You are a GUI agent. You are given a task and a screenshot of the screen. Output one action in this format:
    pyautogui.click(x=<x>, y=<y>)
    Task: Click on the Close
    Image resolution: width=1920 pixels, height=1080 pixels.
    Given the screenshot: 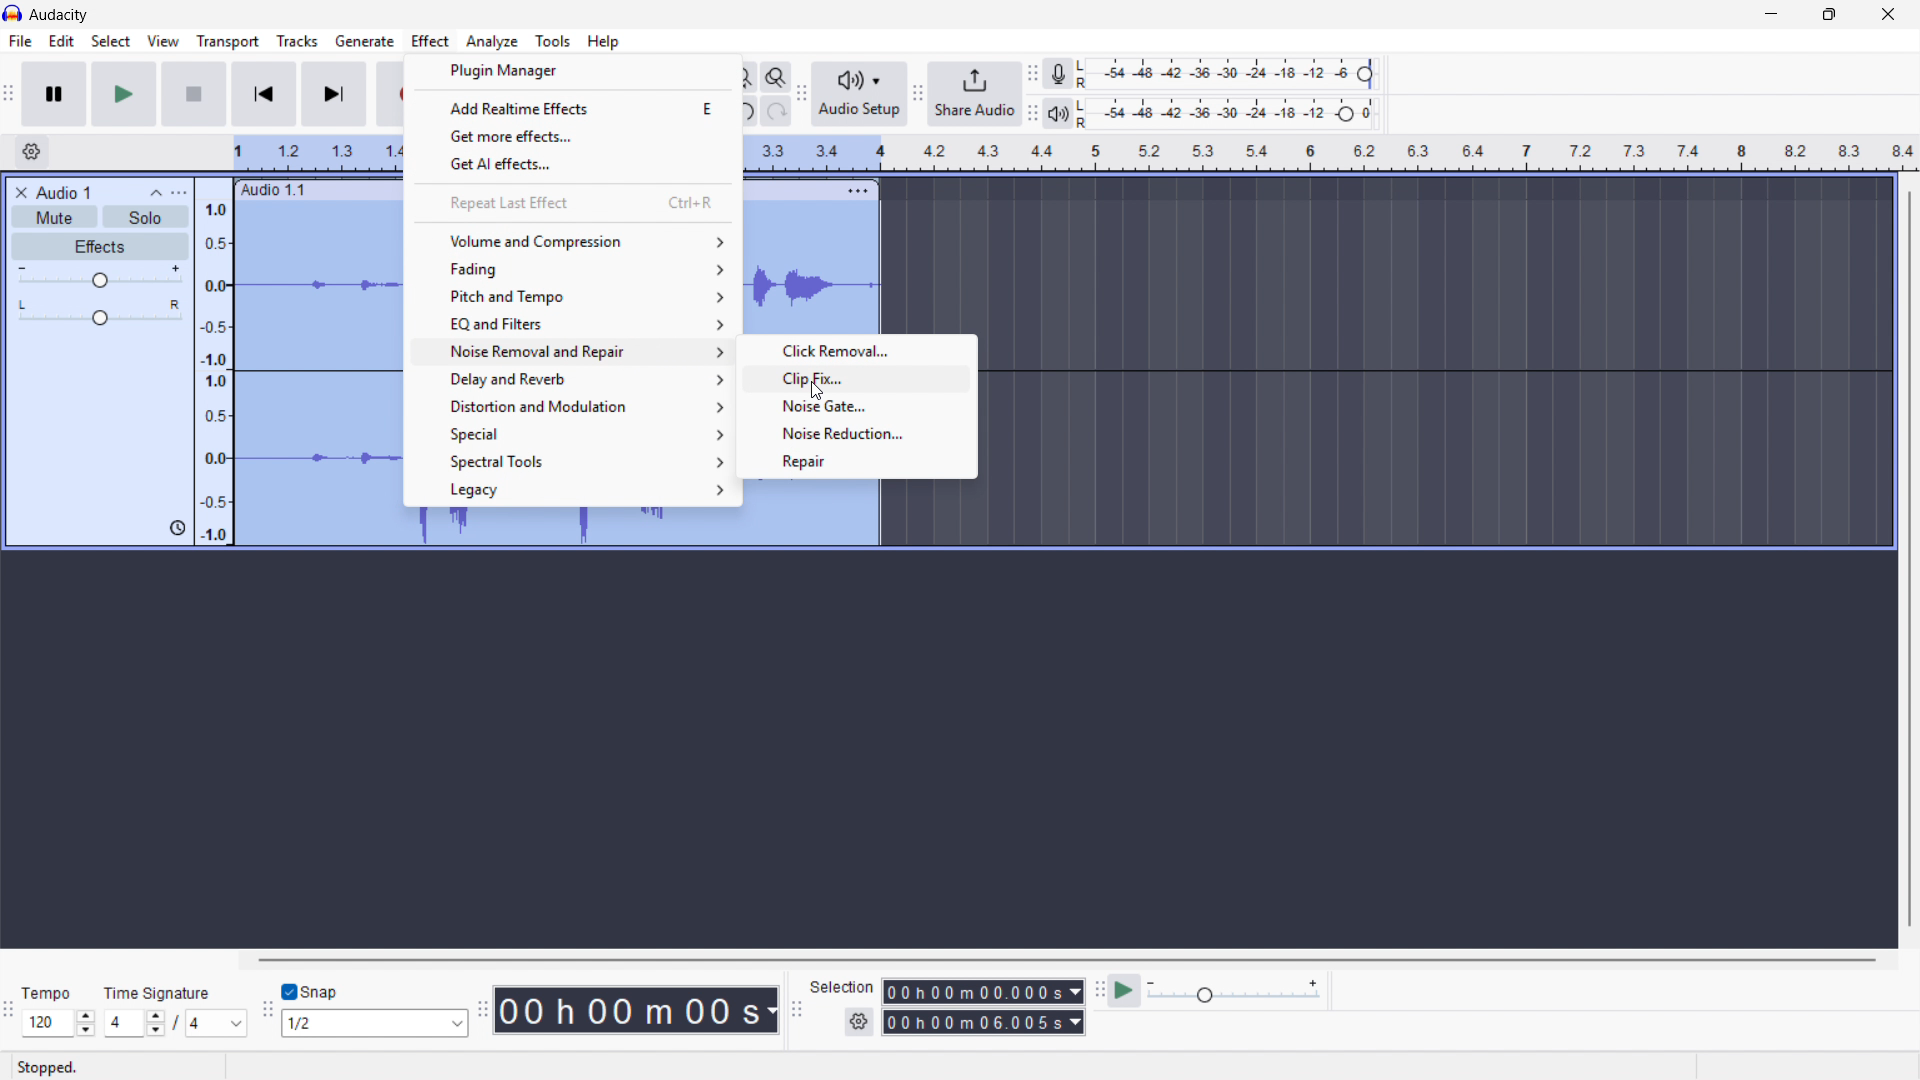 What is the action you would take?
    pyautogui.click(x=1889, y=15)
    